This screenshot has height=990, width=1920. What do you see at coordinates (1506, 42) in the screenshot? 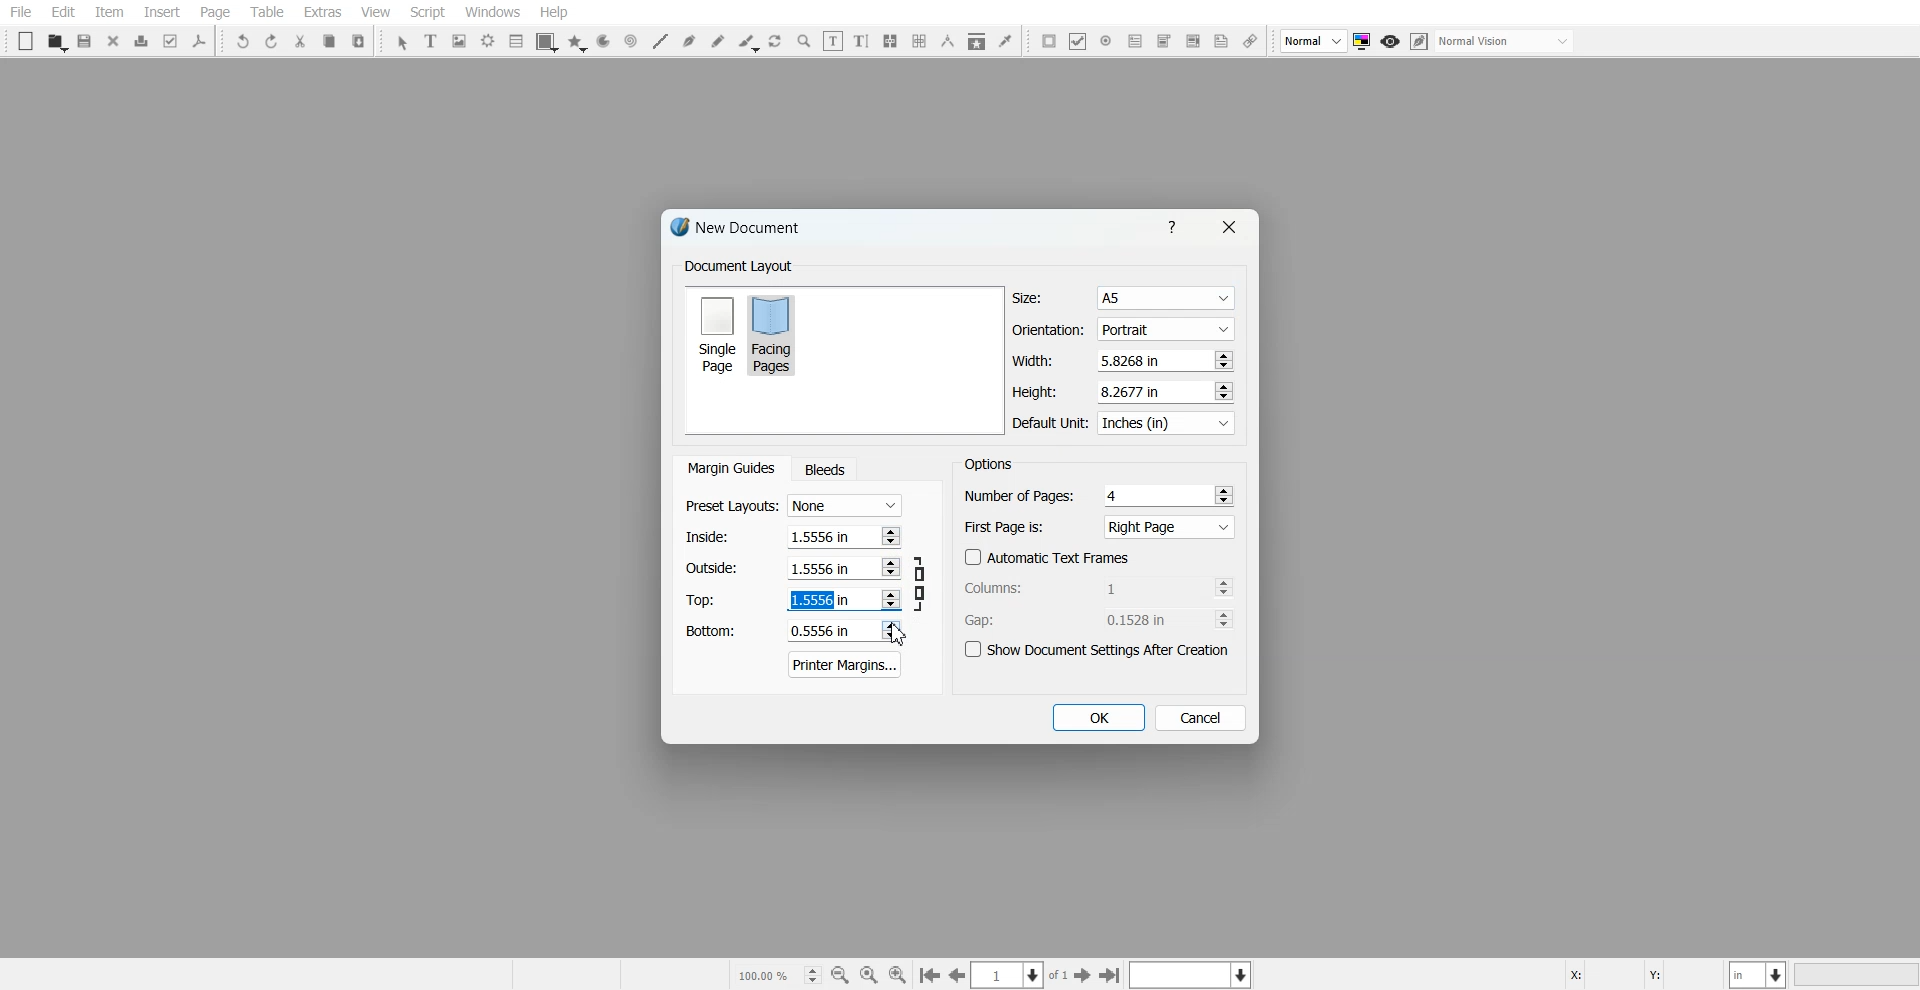
I see `Select visual appearance of the display` at bounding box center [1506, 42].